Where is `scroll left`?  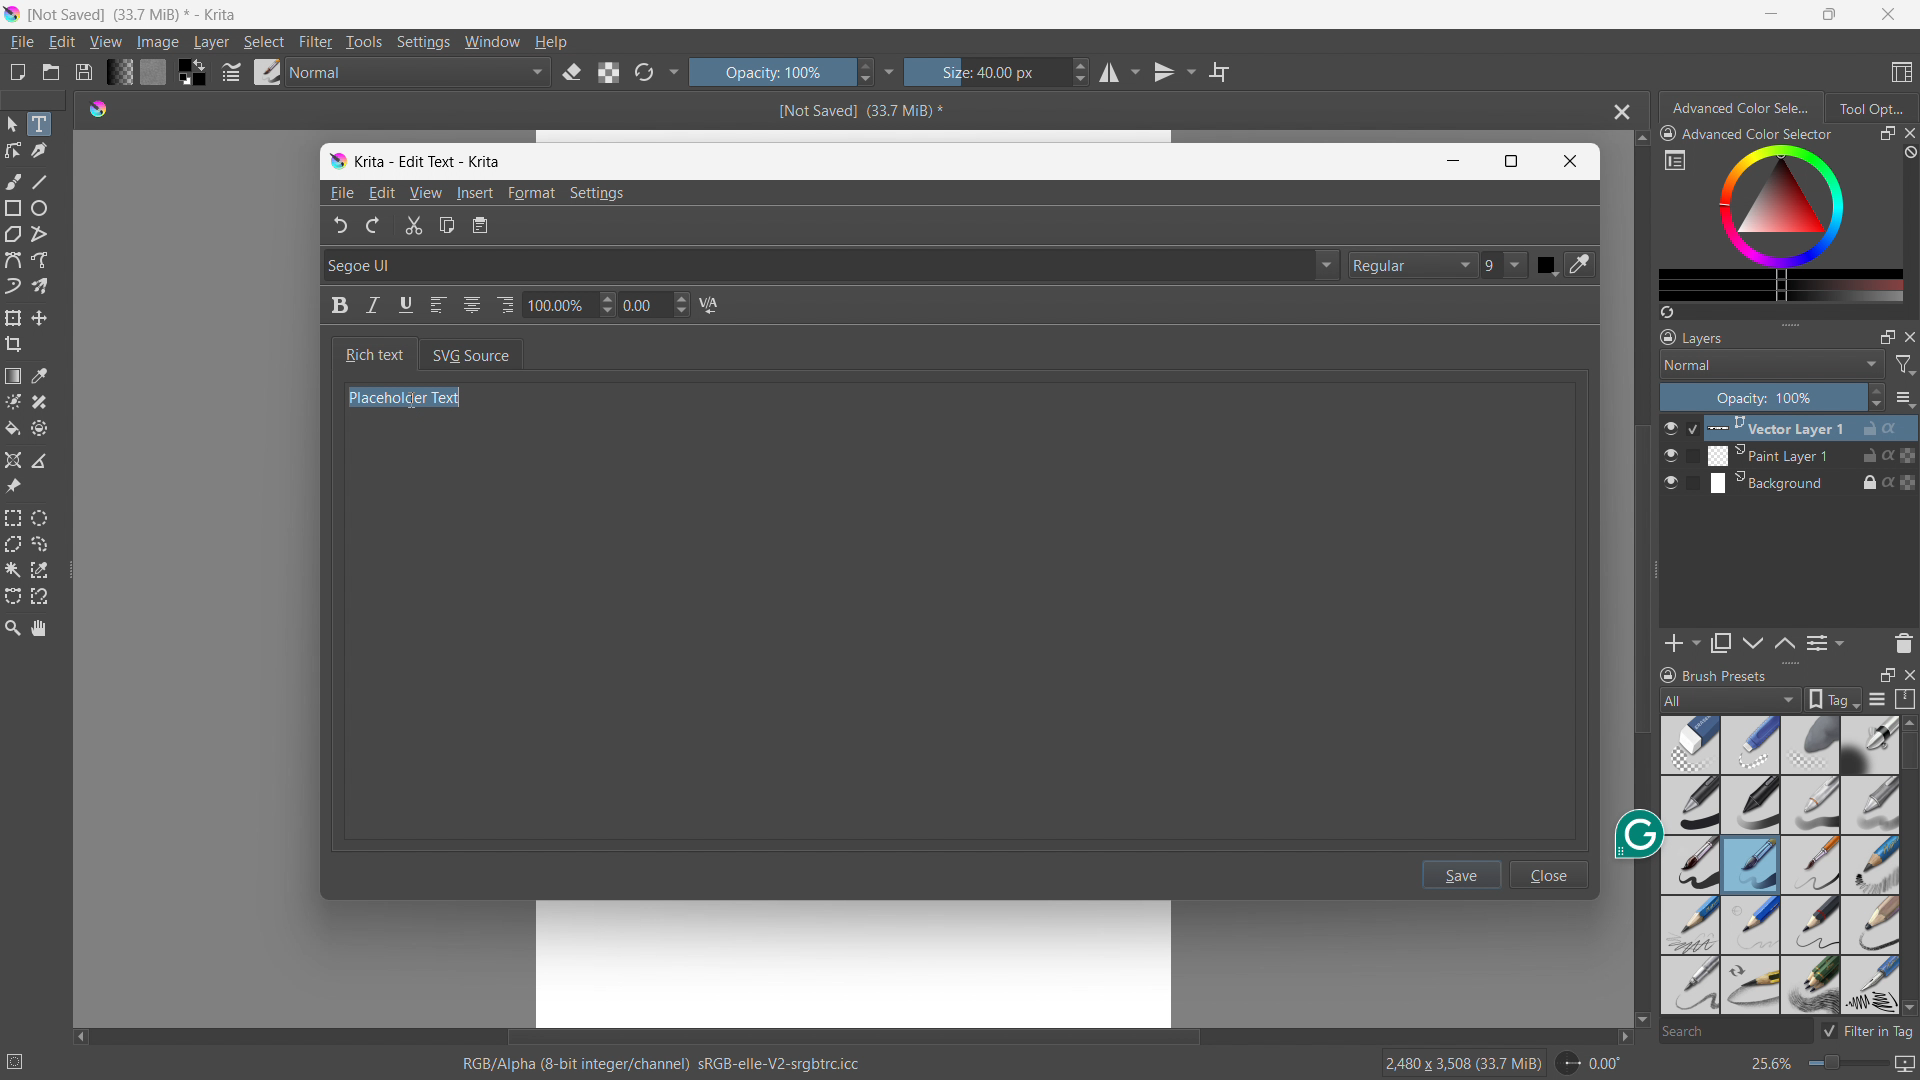 scroll left is located at coordinates (81, 1032).